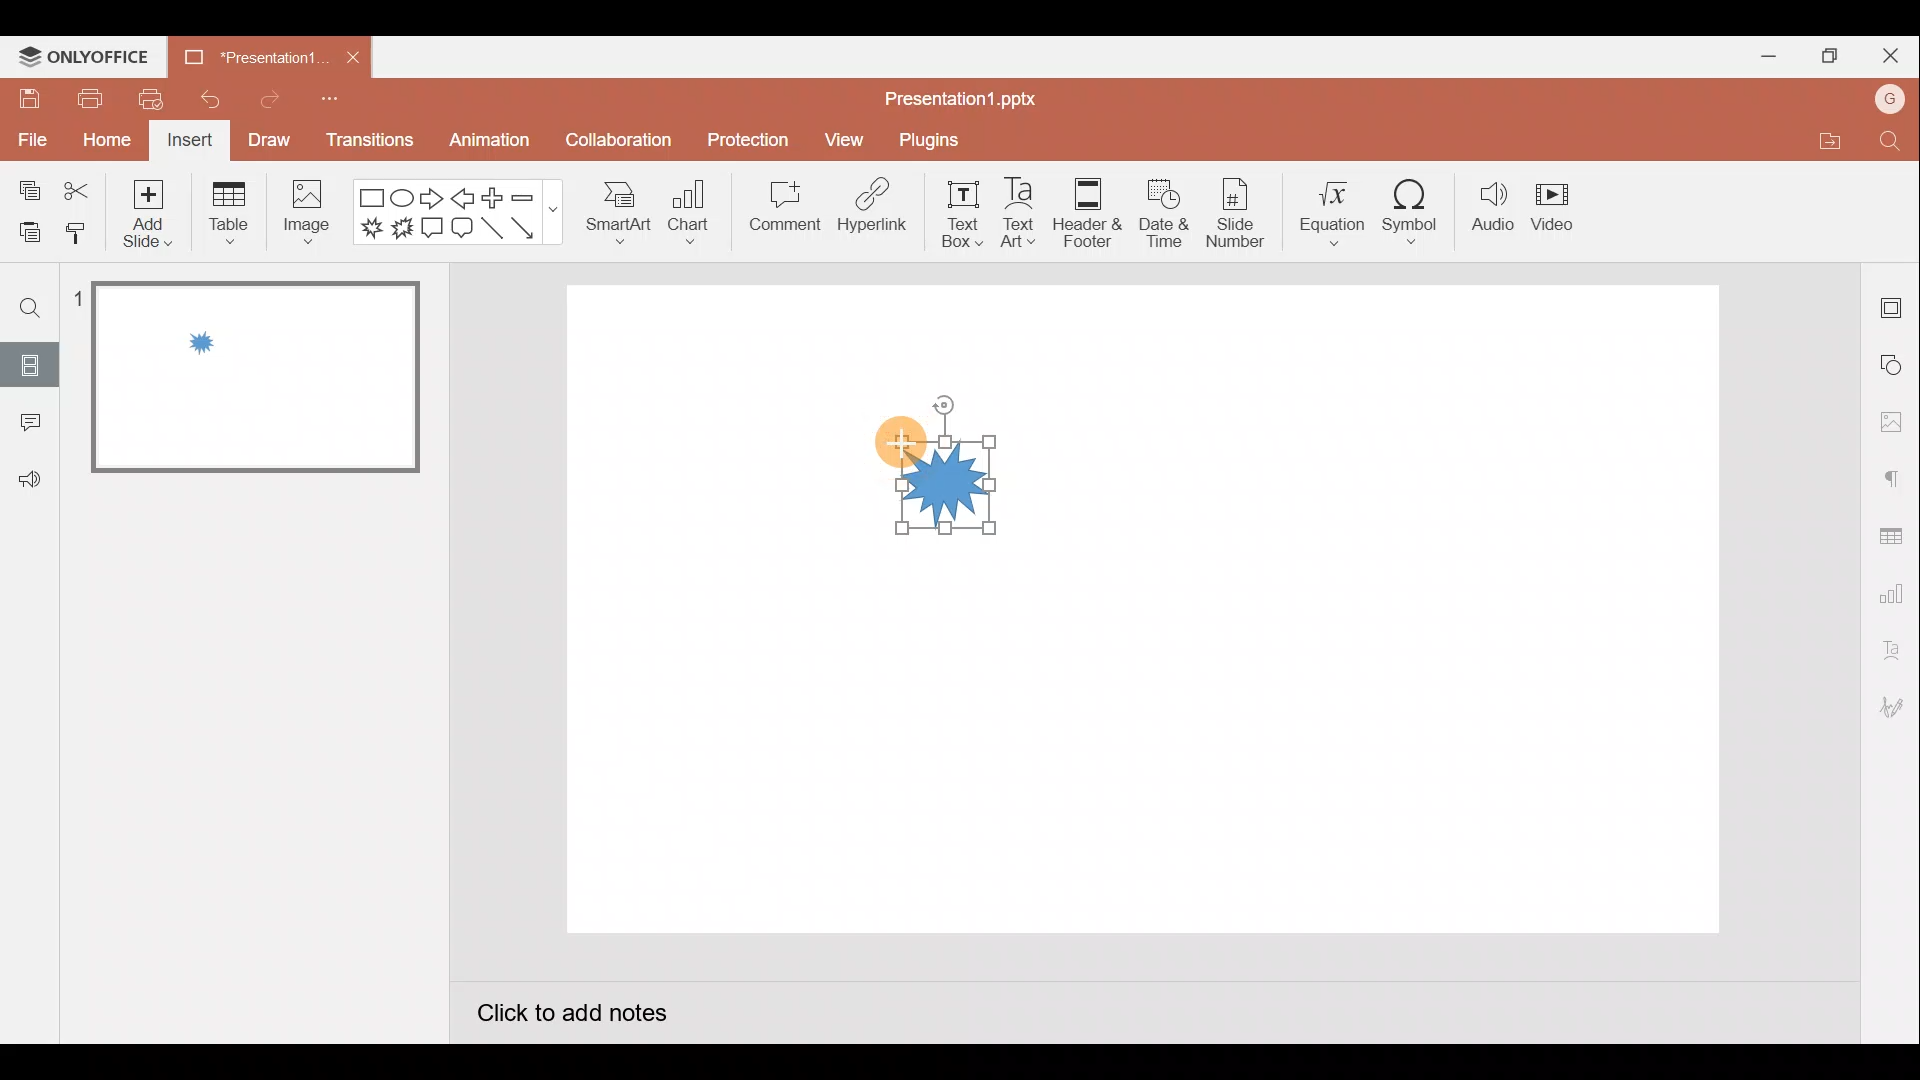 The height and width of the screenshot is (1080, 1920). Describe the element at coordinates (29, 102) in the screenshot. I see `Save` at that location.